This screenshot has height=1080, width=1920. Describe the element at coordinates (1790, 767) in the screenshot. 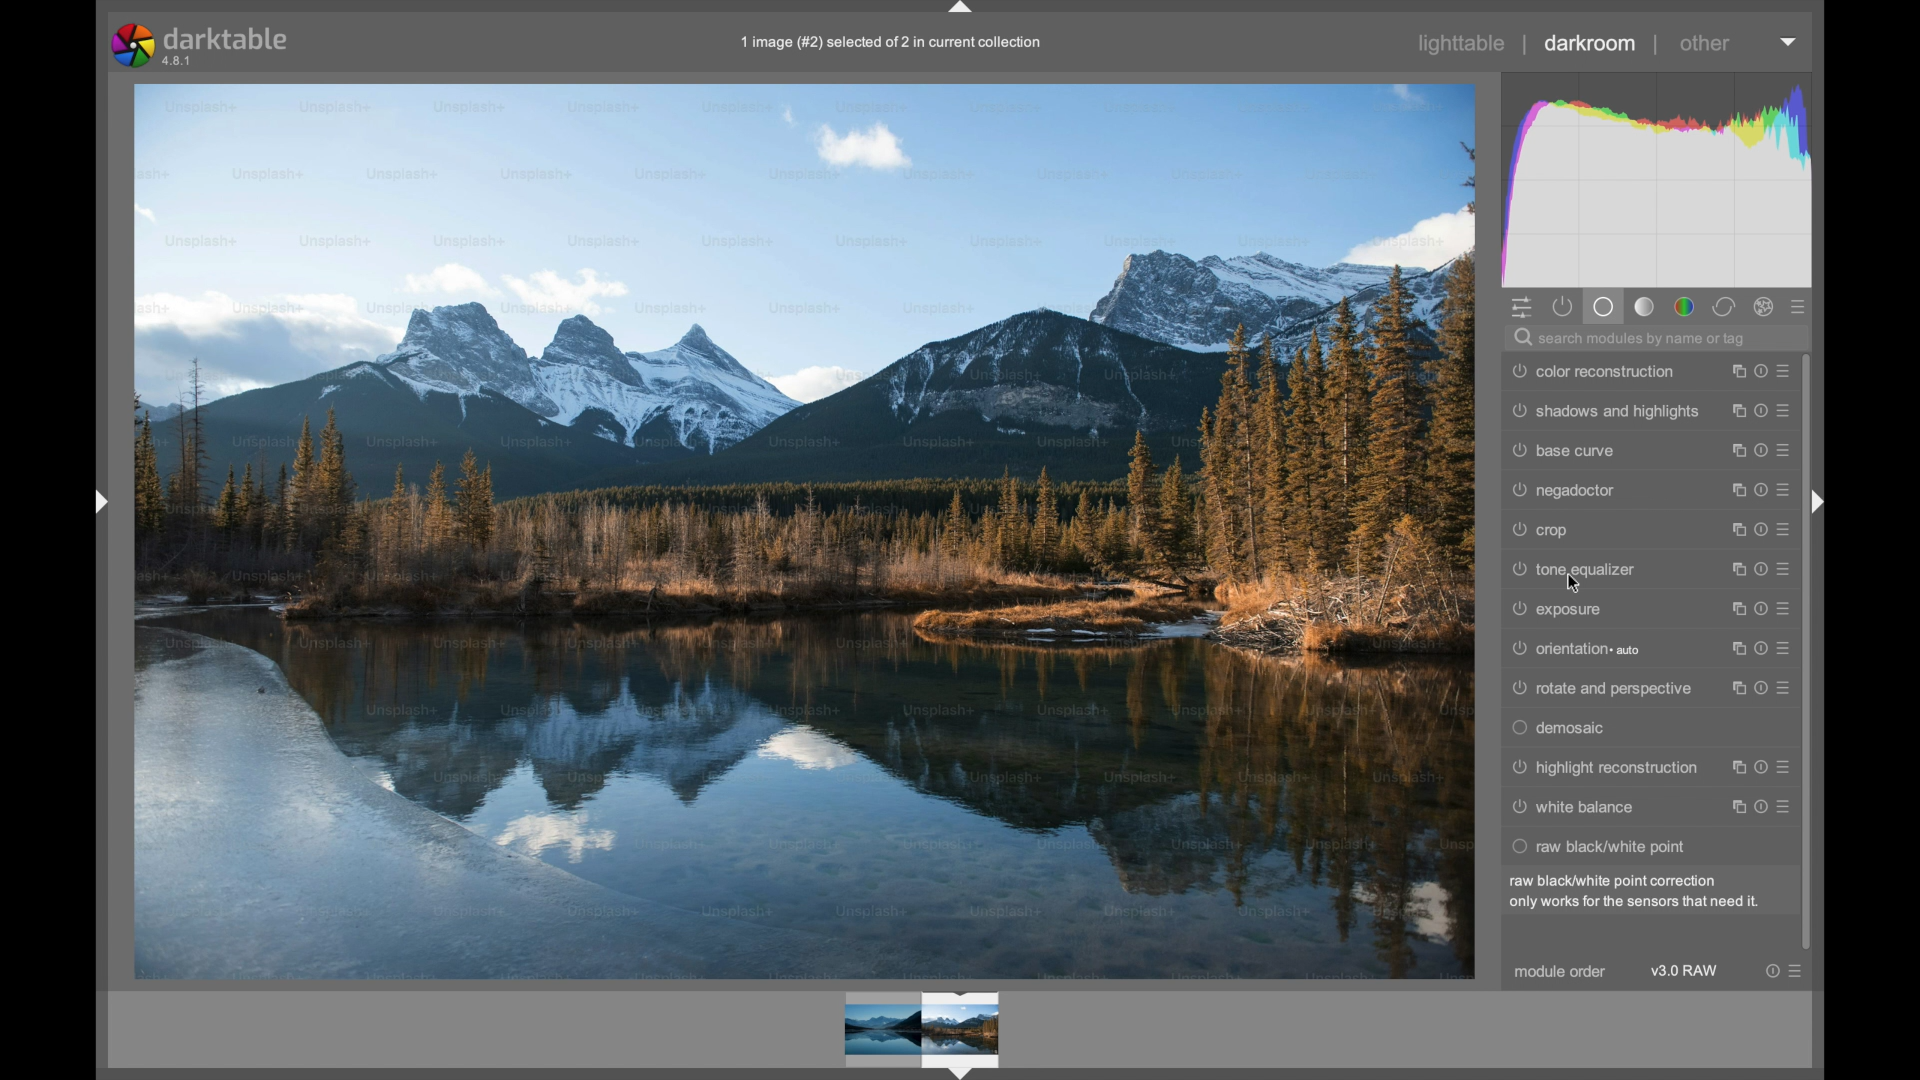

I see `presets` at that location.